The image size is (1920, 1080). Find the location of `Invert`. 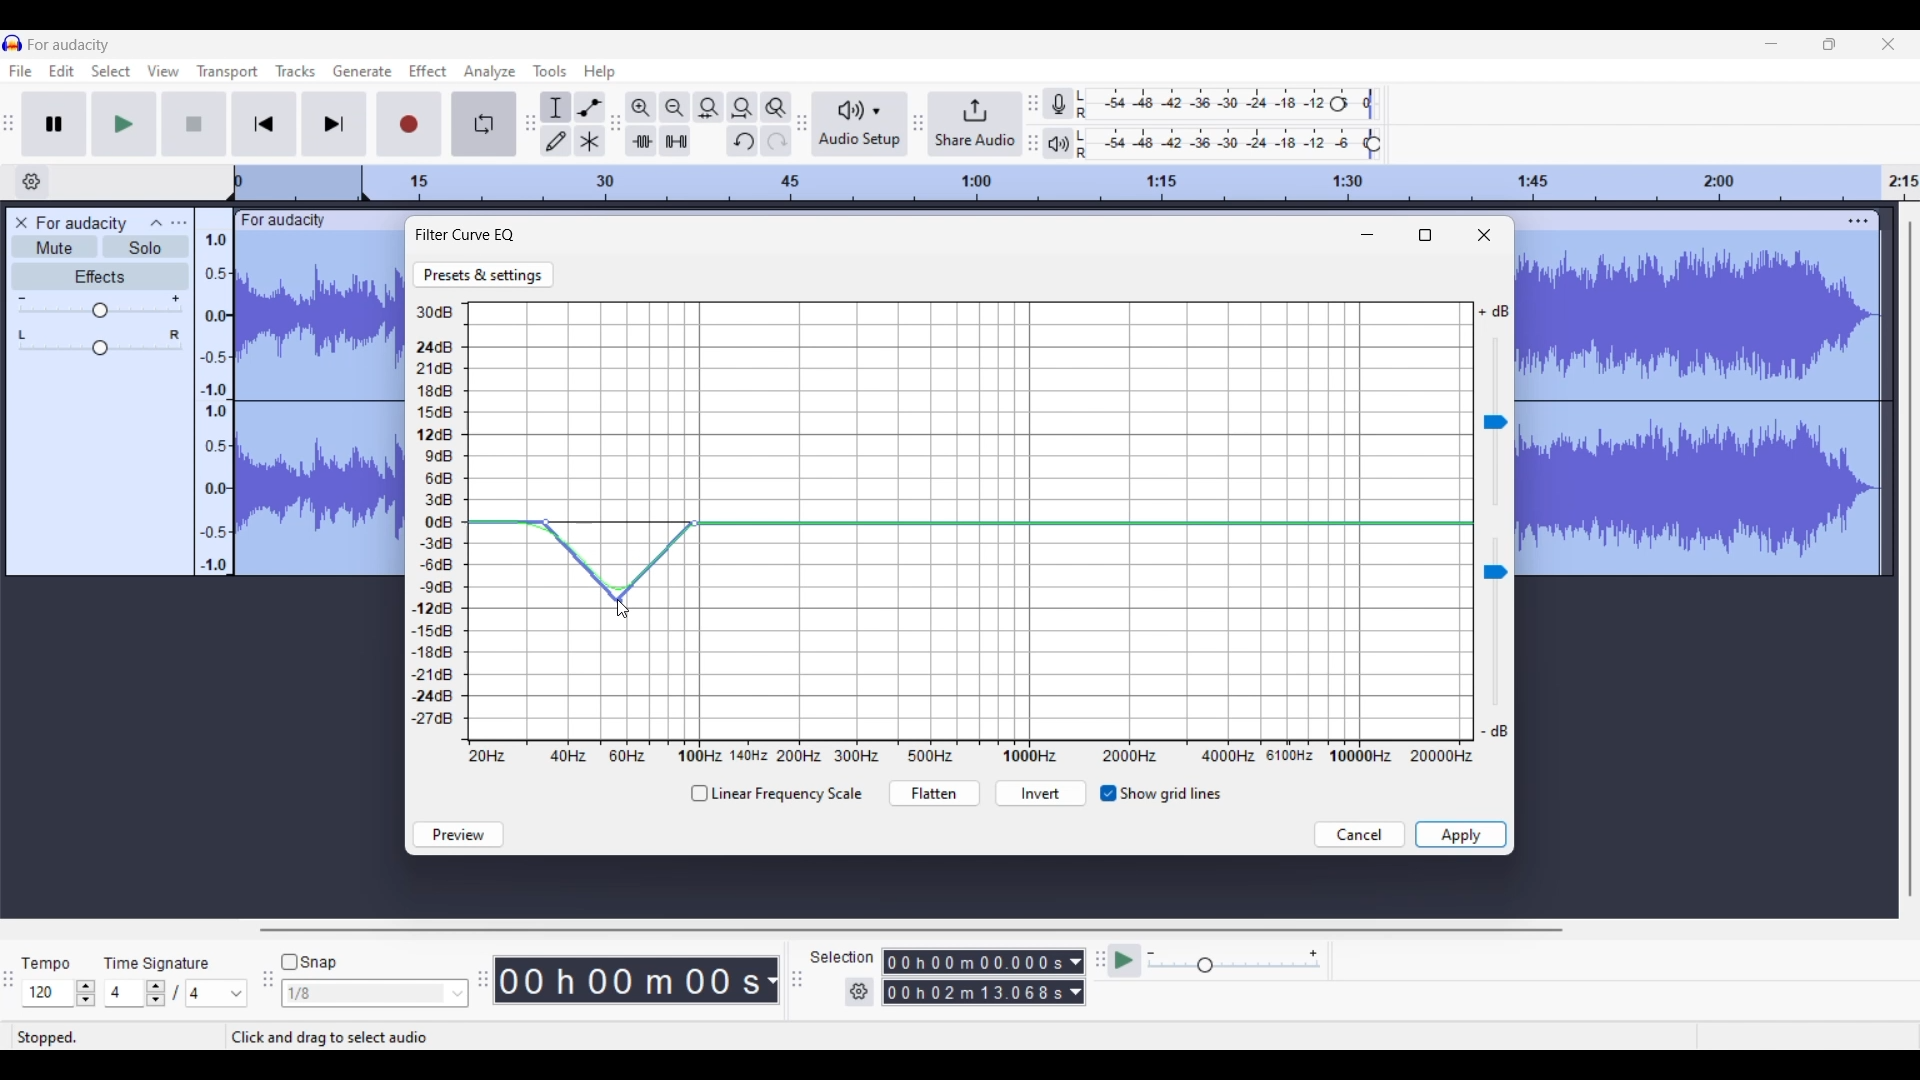

Invert is located at coordinates (1040, 795).